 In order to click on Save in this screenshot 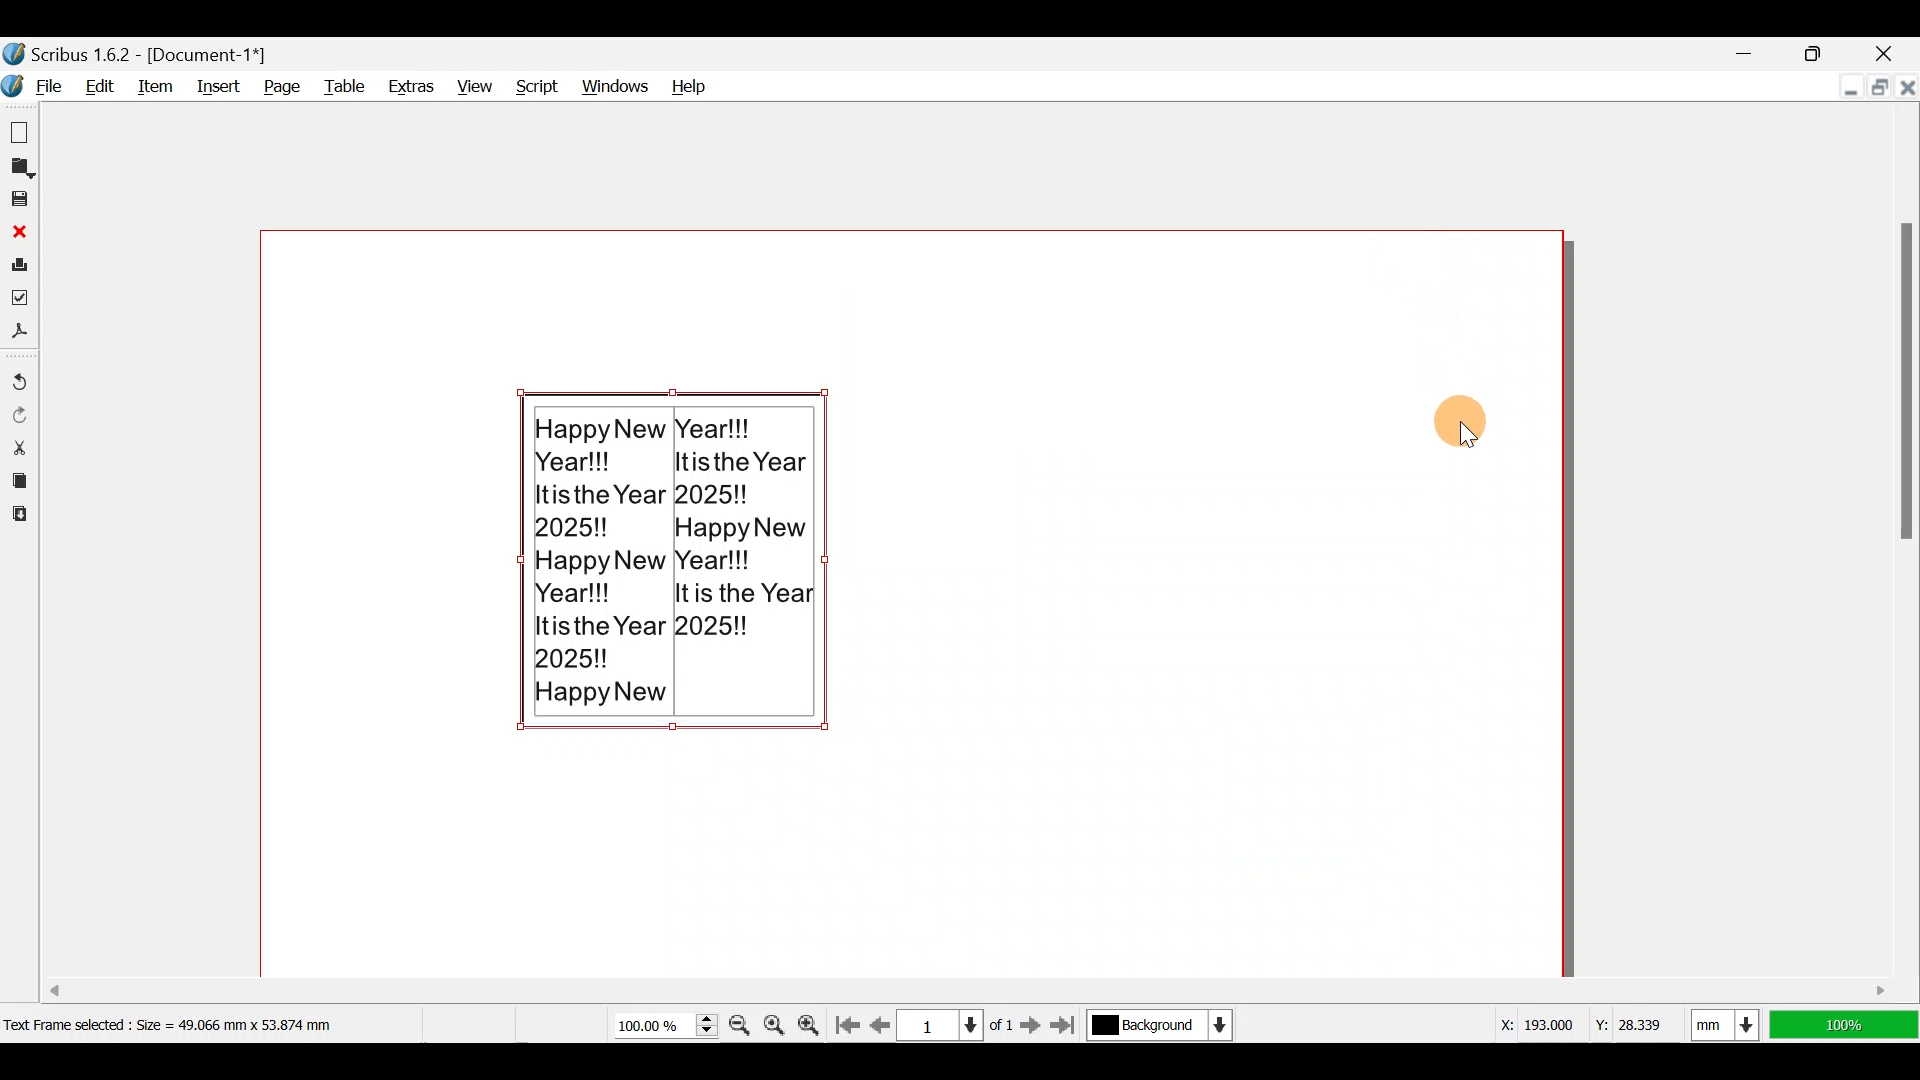, I will do `click(22, 201)`.